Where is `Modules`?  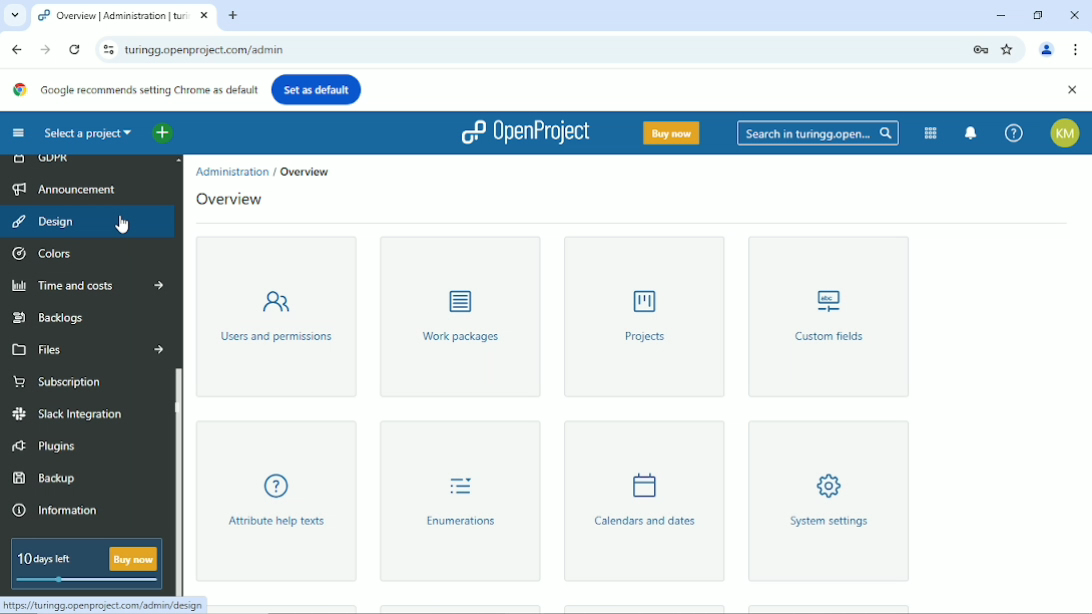 Modules is located at coordinates (929, 132).